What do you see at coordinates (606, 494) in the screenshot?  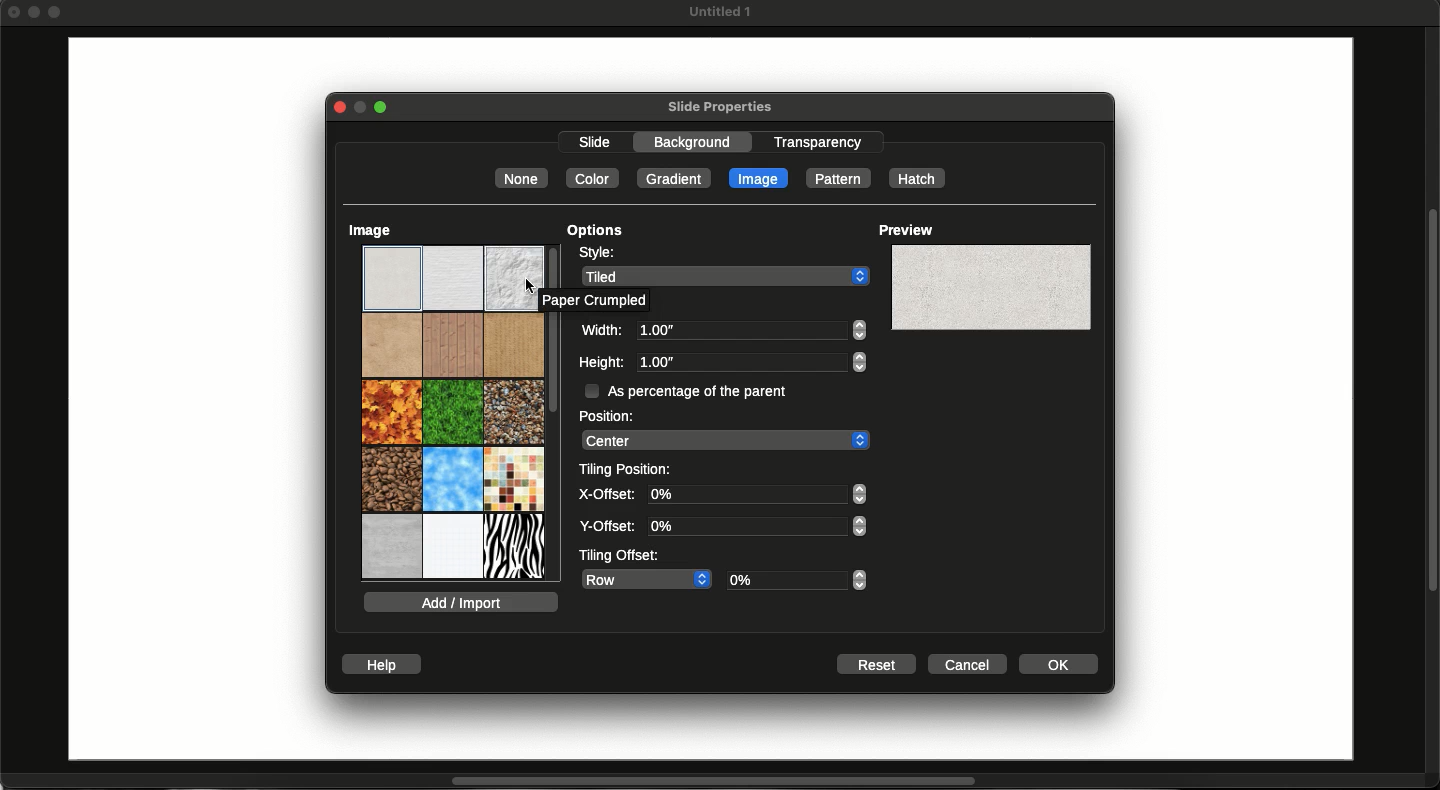 I see `X-offset:` at bounding box center [606, 494].